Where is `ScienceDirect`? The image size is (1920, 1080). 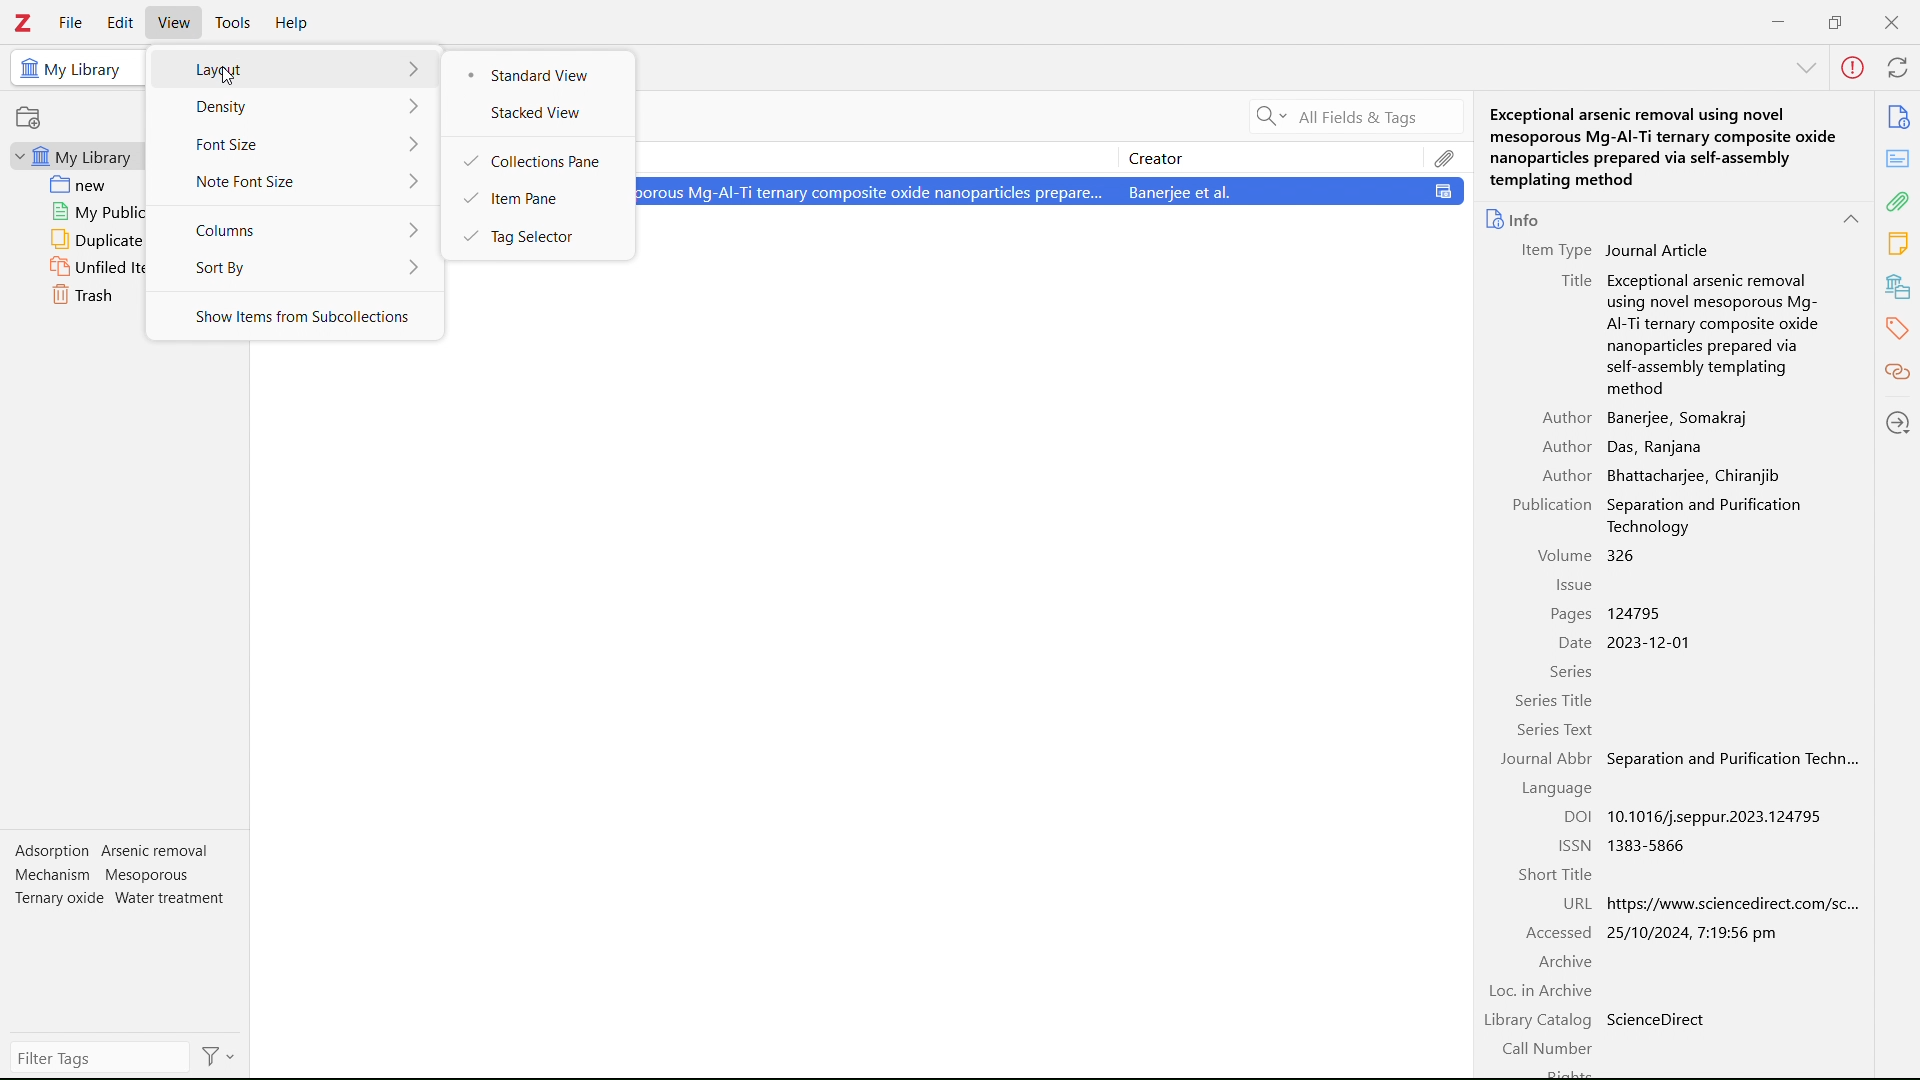
ScienceDirect is located at coordinates (1656, 1018).